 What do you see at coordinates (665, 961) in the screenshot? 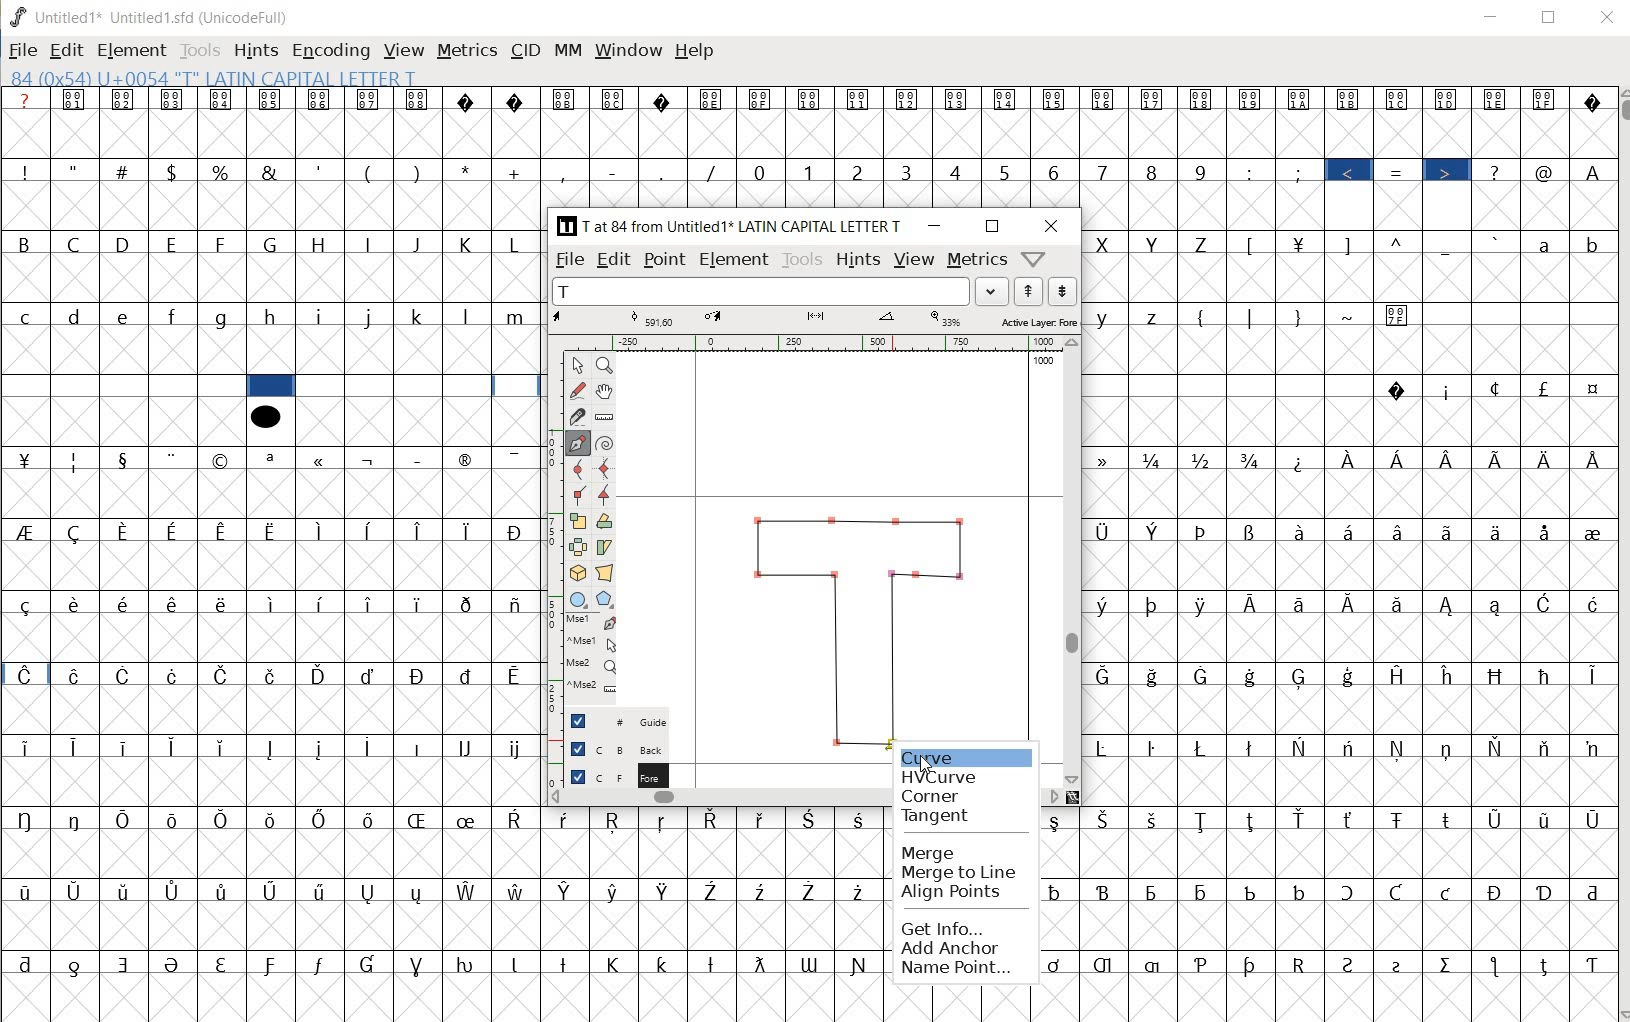
I see `Symbol` at bounding box center [665, 961].